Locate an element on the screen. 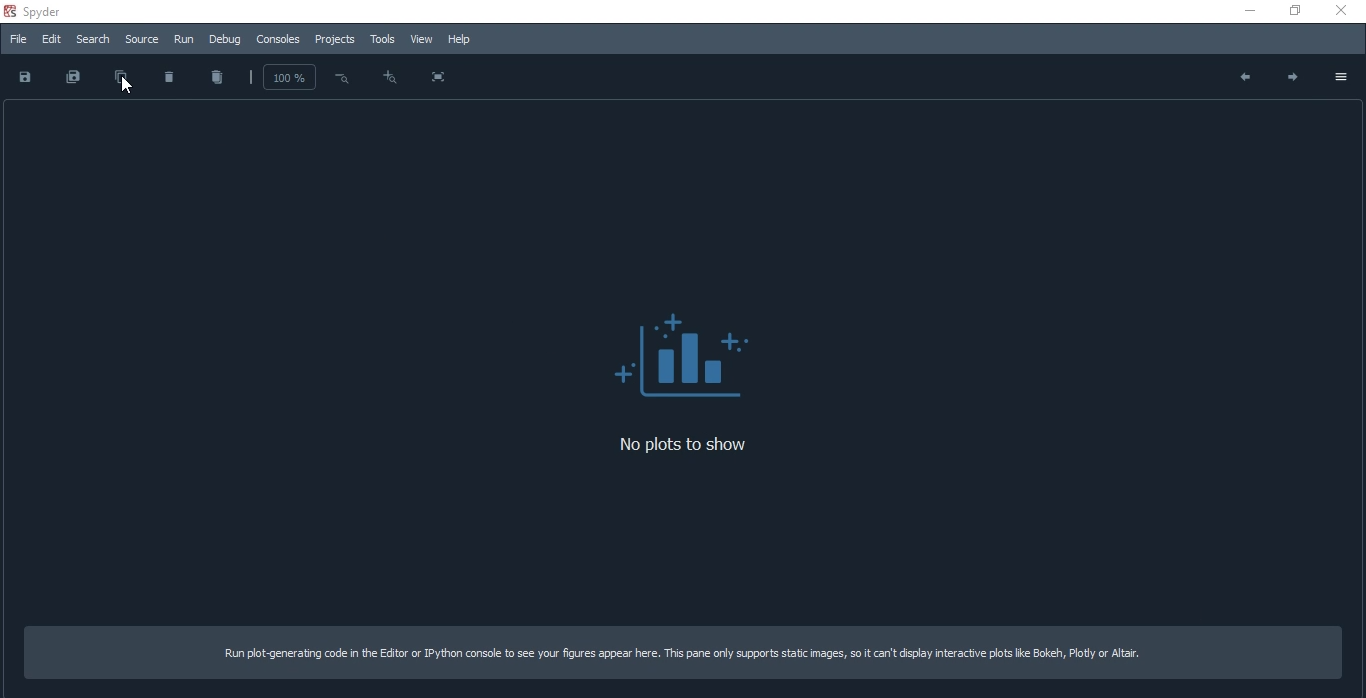  cursor is located at coordinates (123, 87).